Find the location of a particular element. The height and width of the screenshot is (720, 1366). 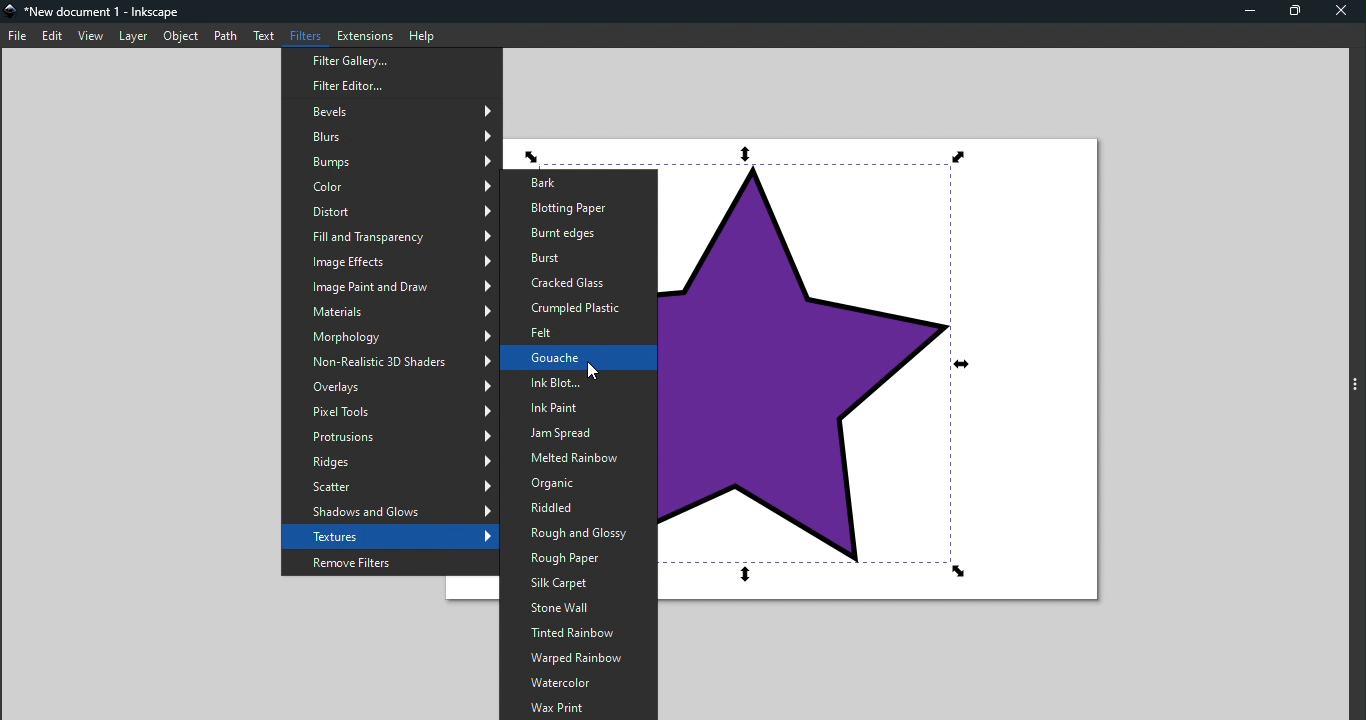

Fill and transparency is located at coordinates (388, 235).